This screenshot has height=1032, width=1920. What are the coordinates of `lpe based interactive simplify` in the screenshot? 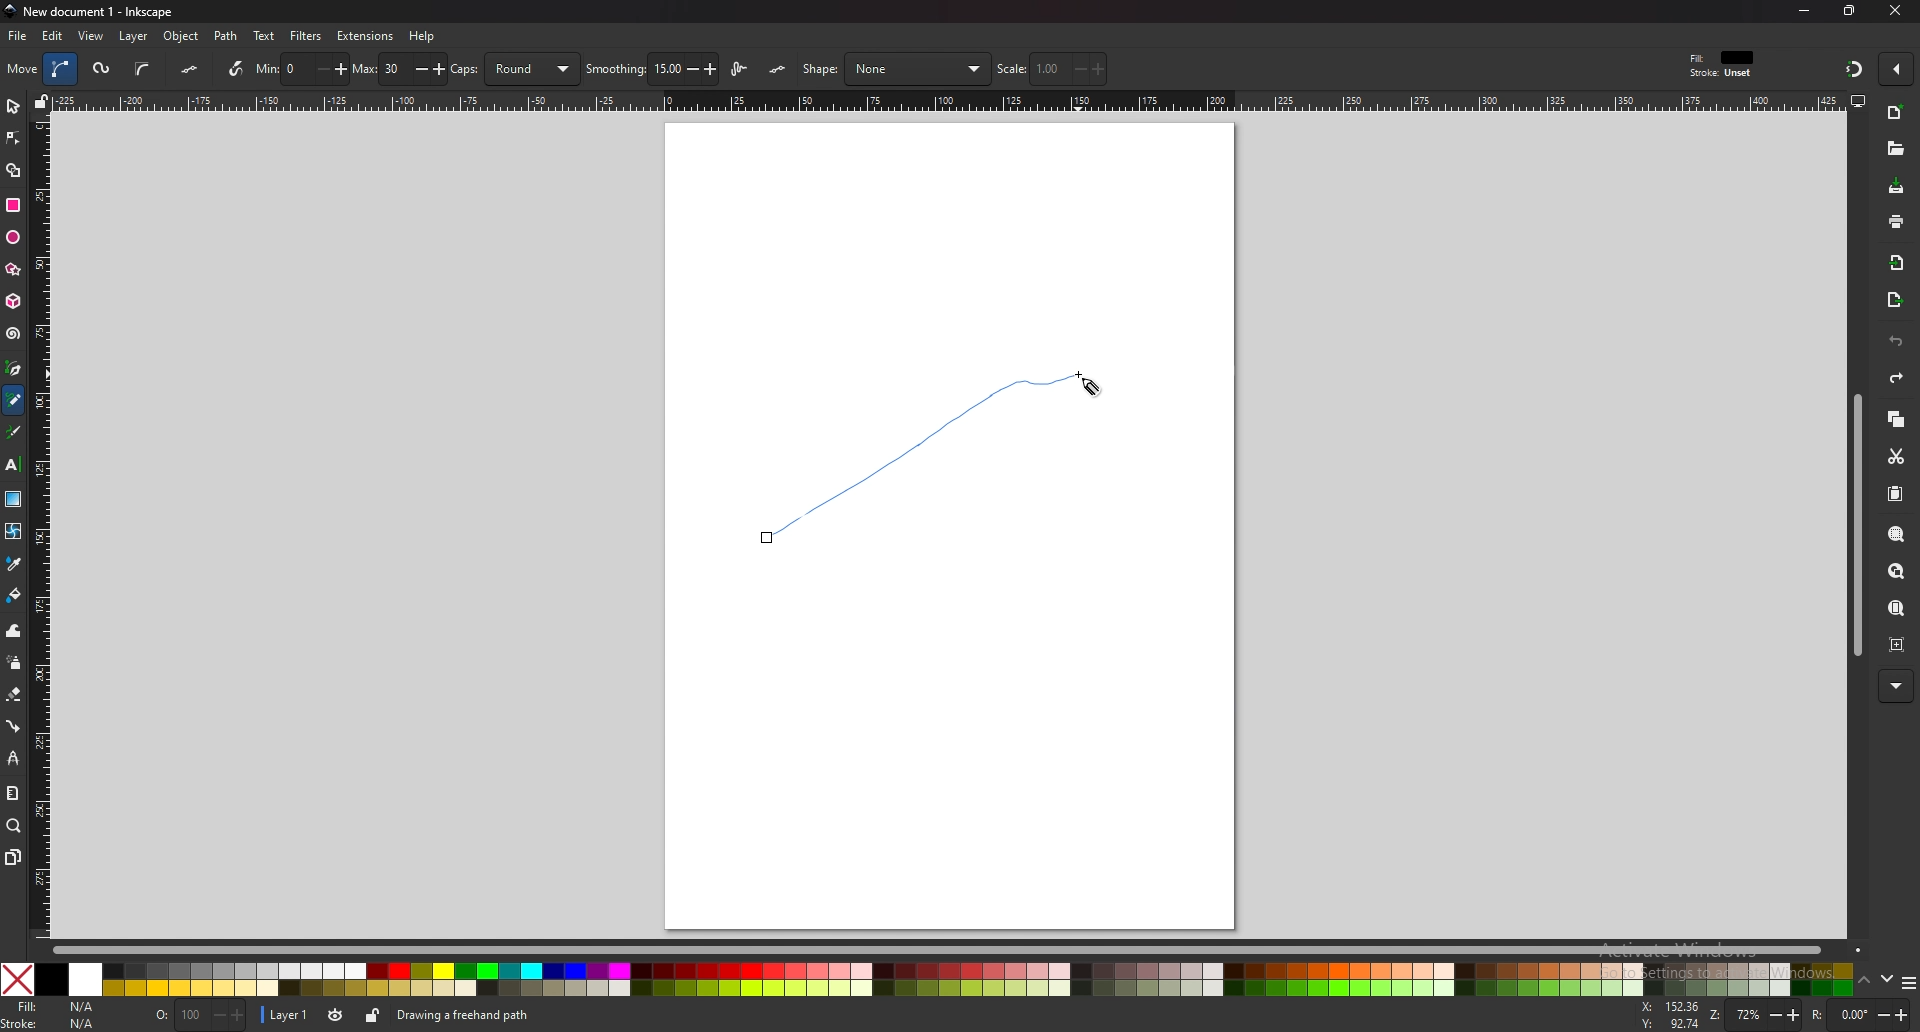 It's located at (742, 67).